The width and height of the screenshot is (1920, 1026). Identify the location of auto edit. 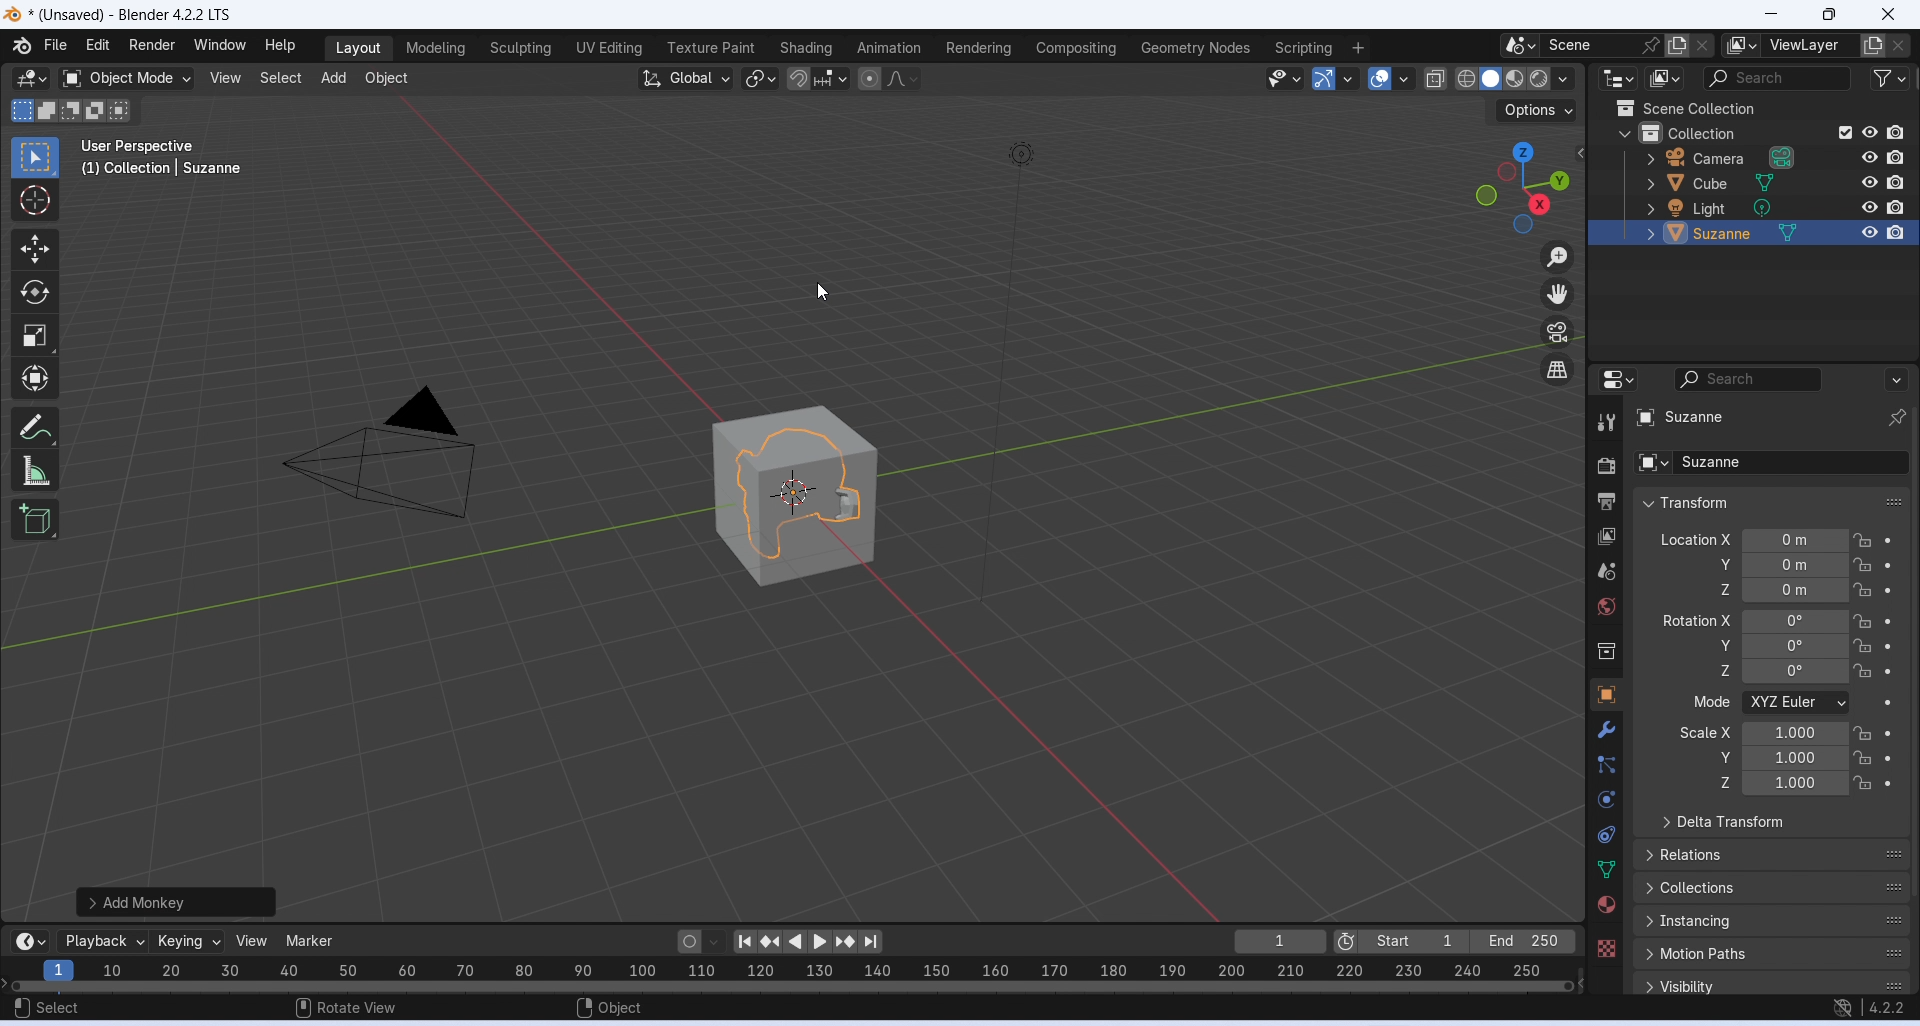
(701, 940).